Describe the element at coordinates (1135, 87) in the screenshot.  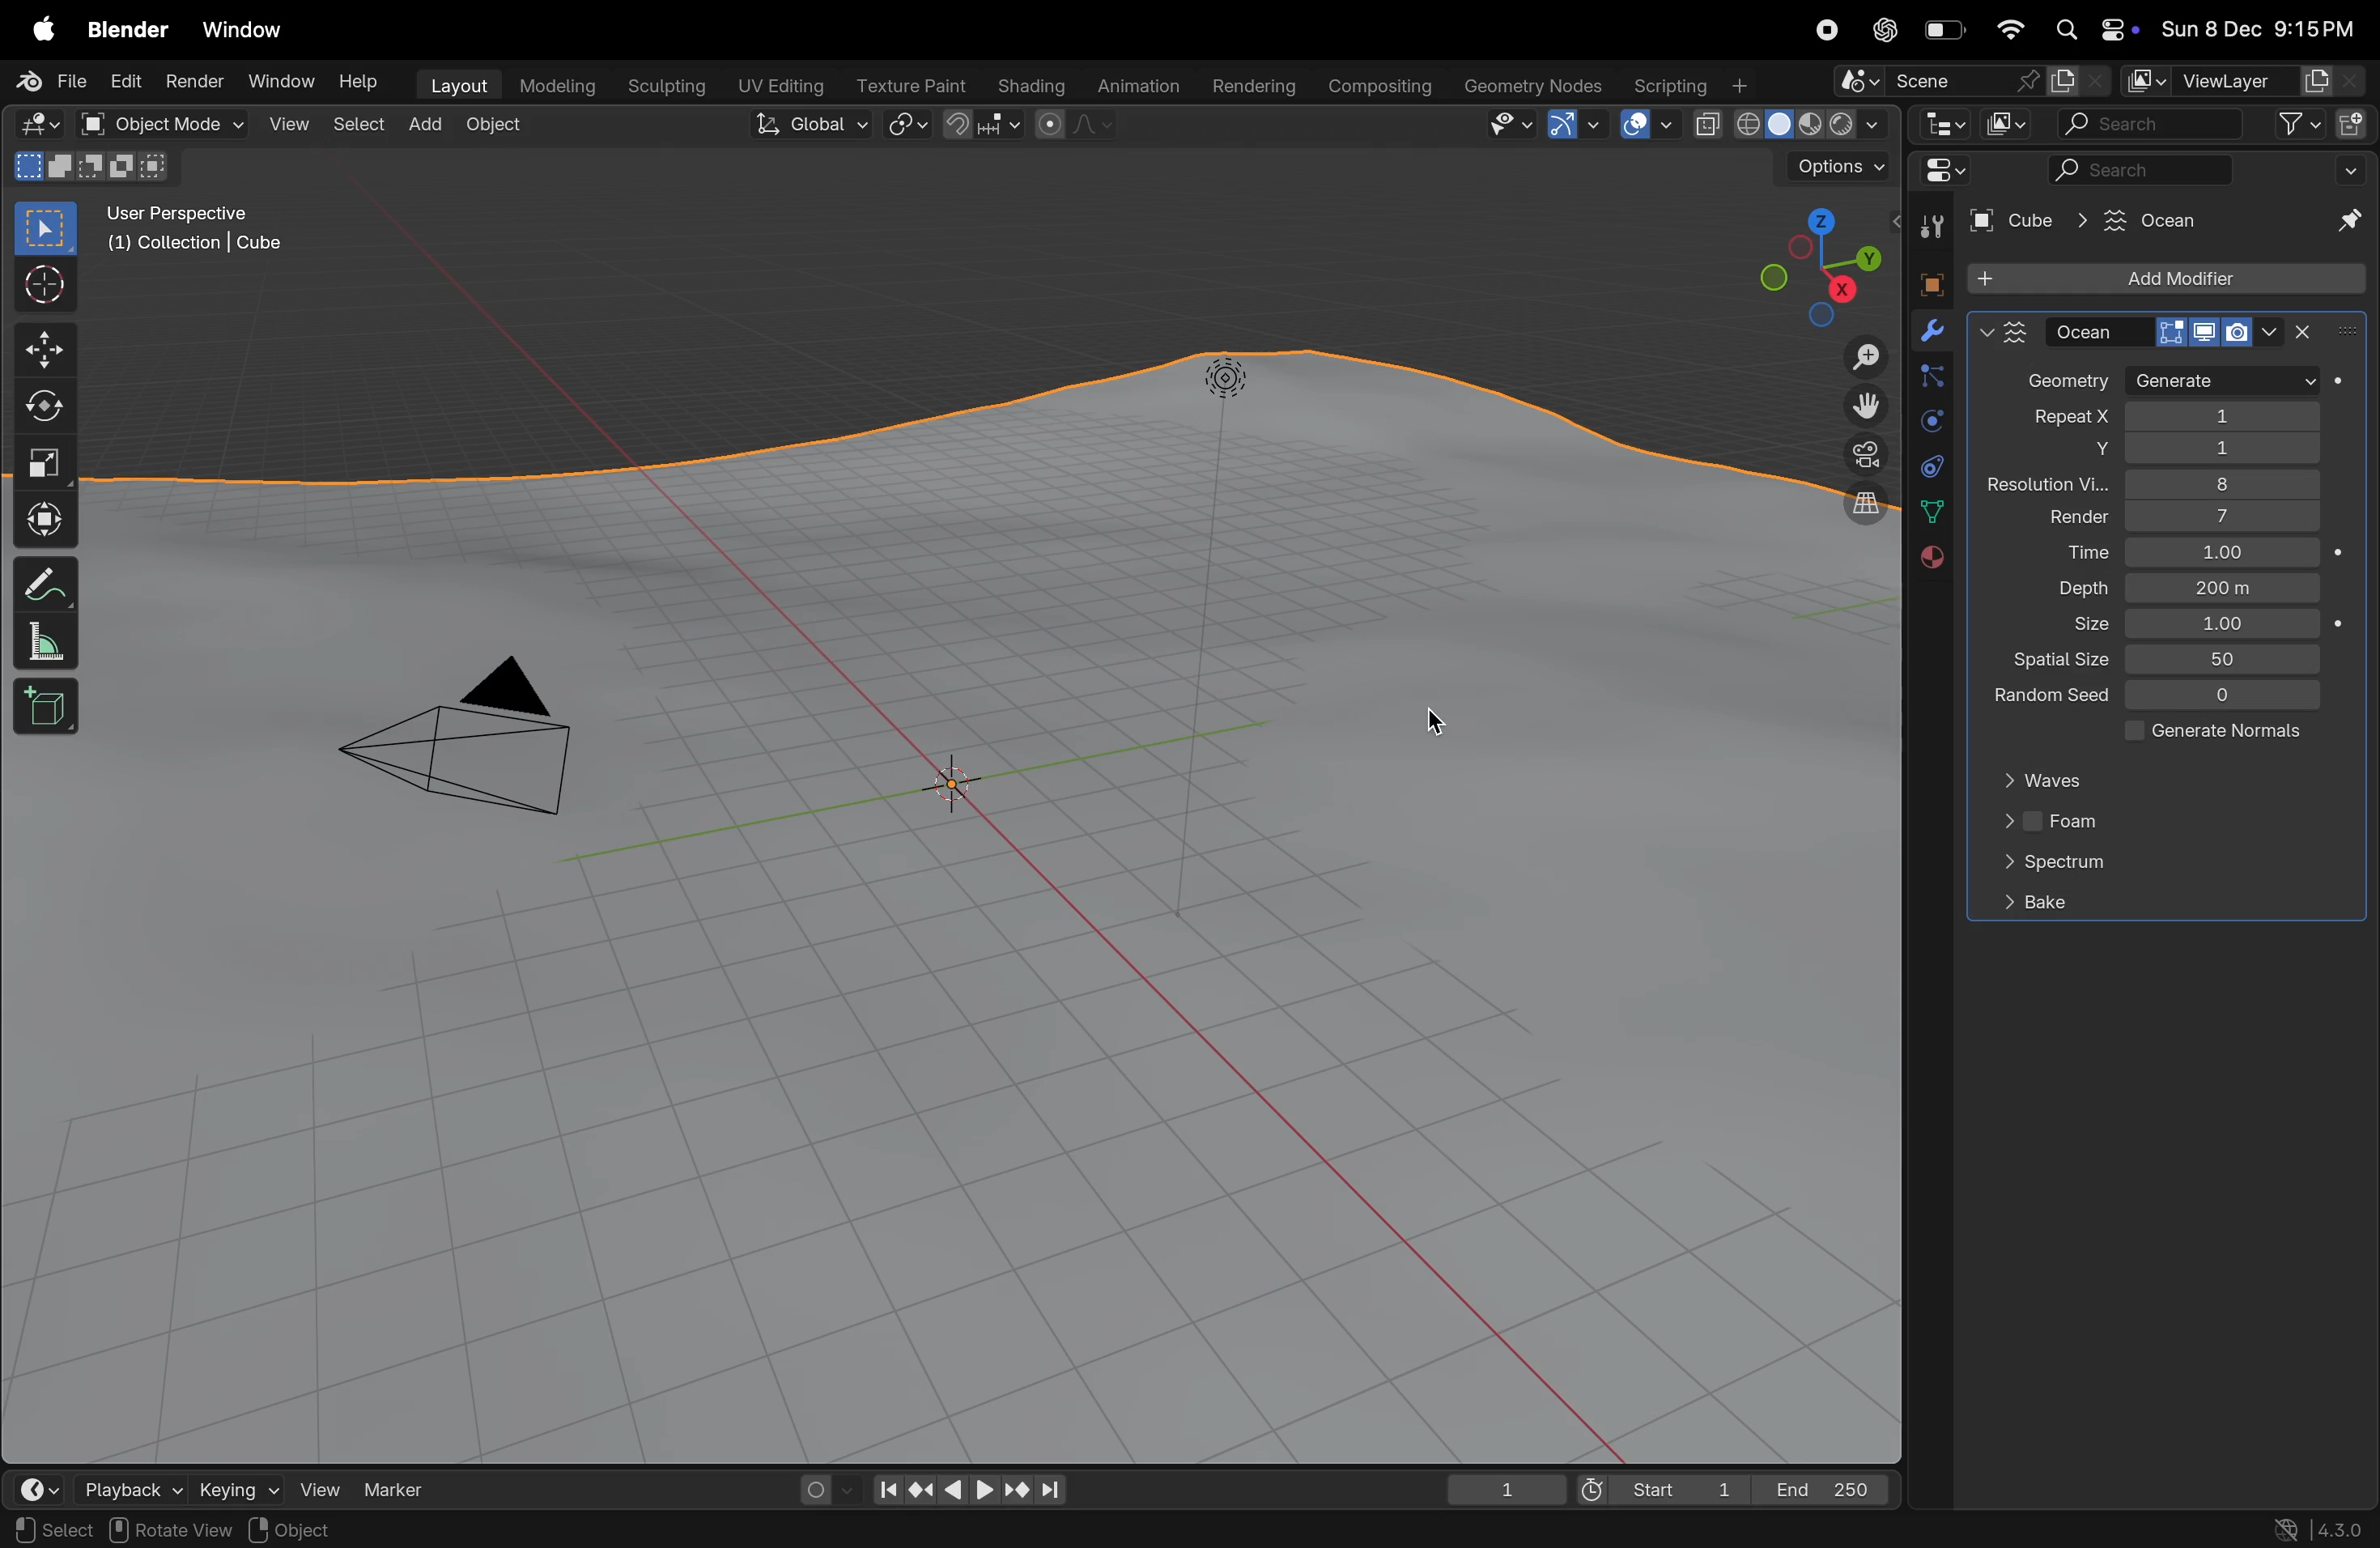
I see `animations` at that location.